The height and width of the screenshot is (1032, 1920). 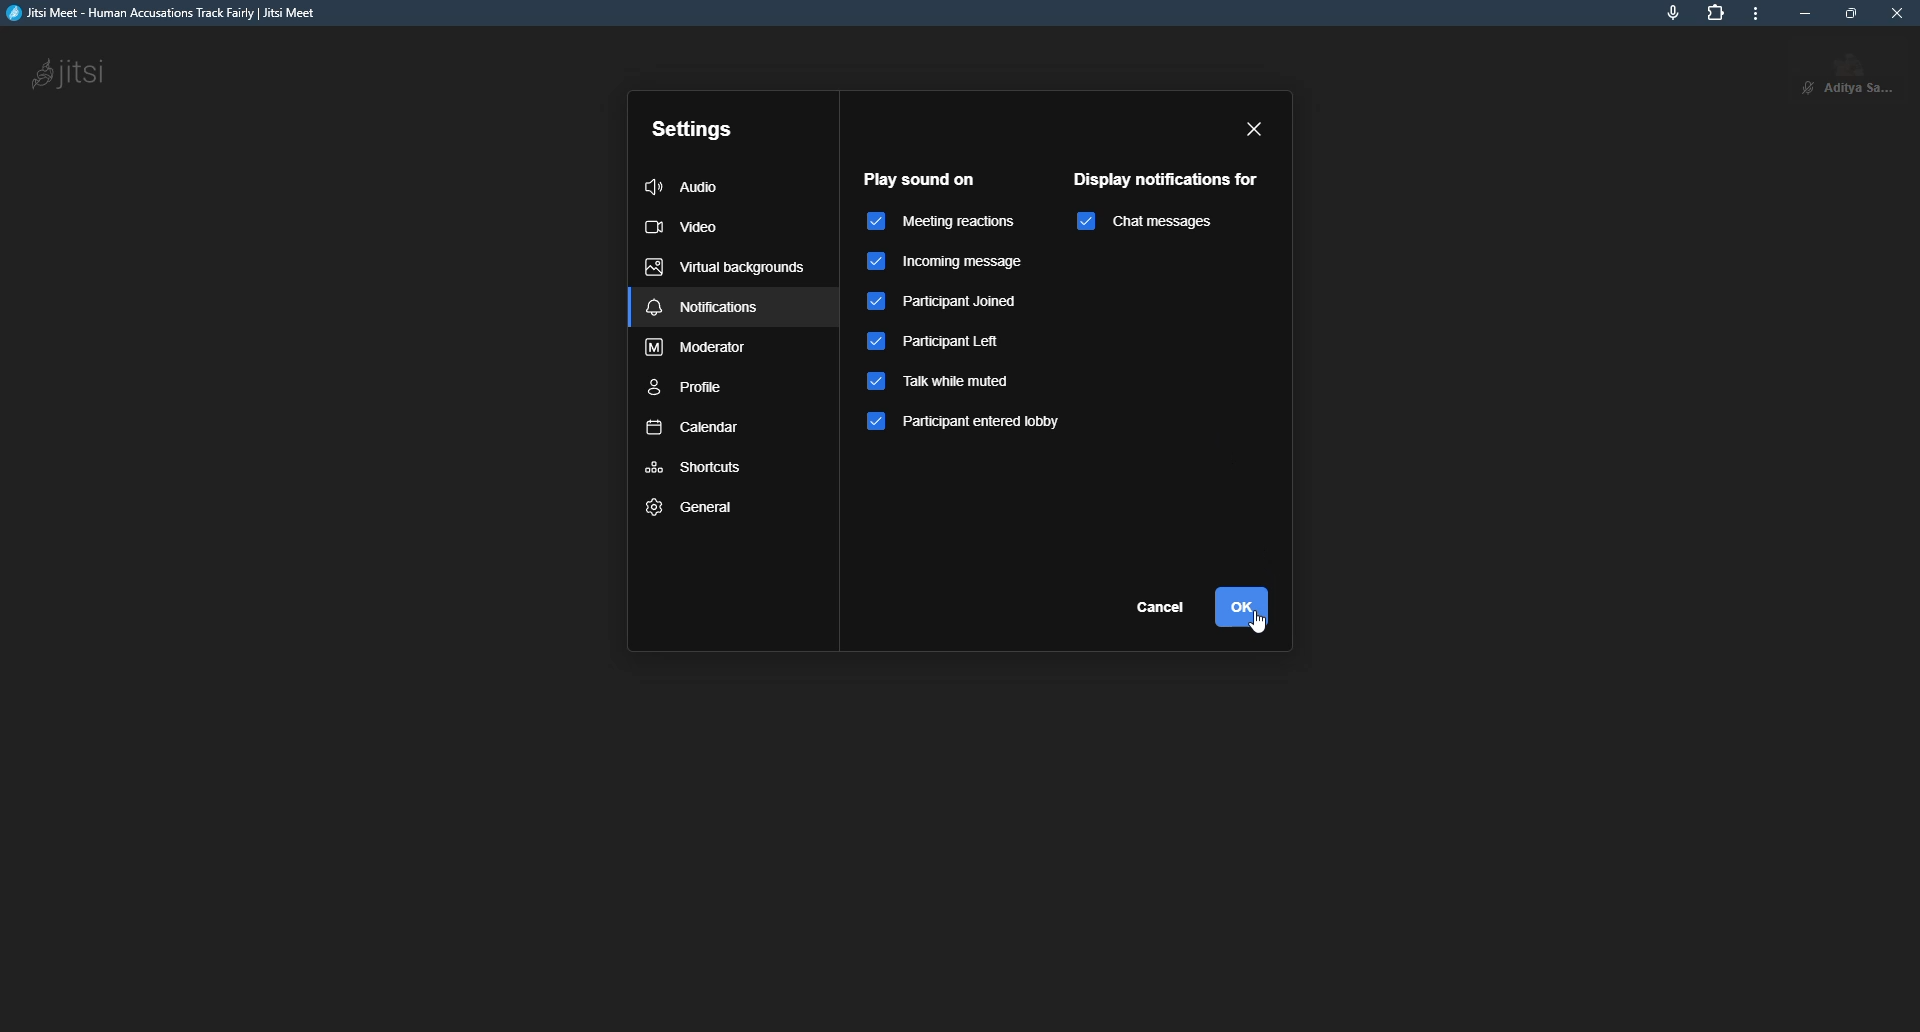 What do you see at coordinates (1861, 71) in the screenshot?
I see `profile` at bounding box center [1861, 71].